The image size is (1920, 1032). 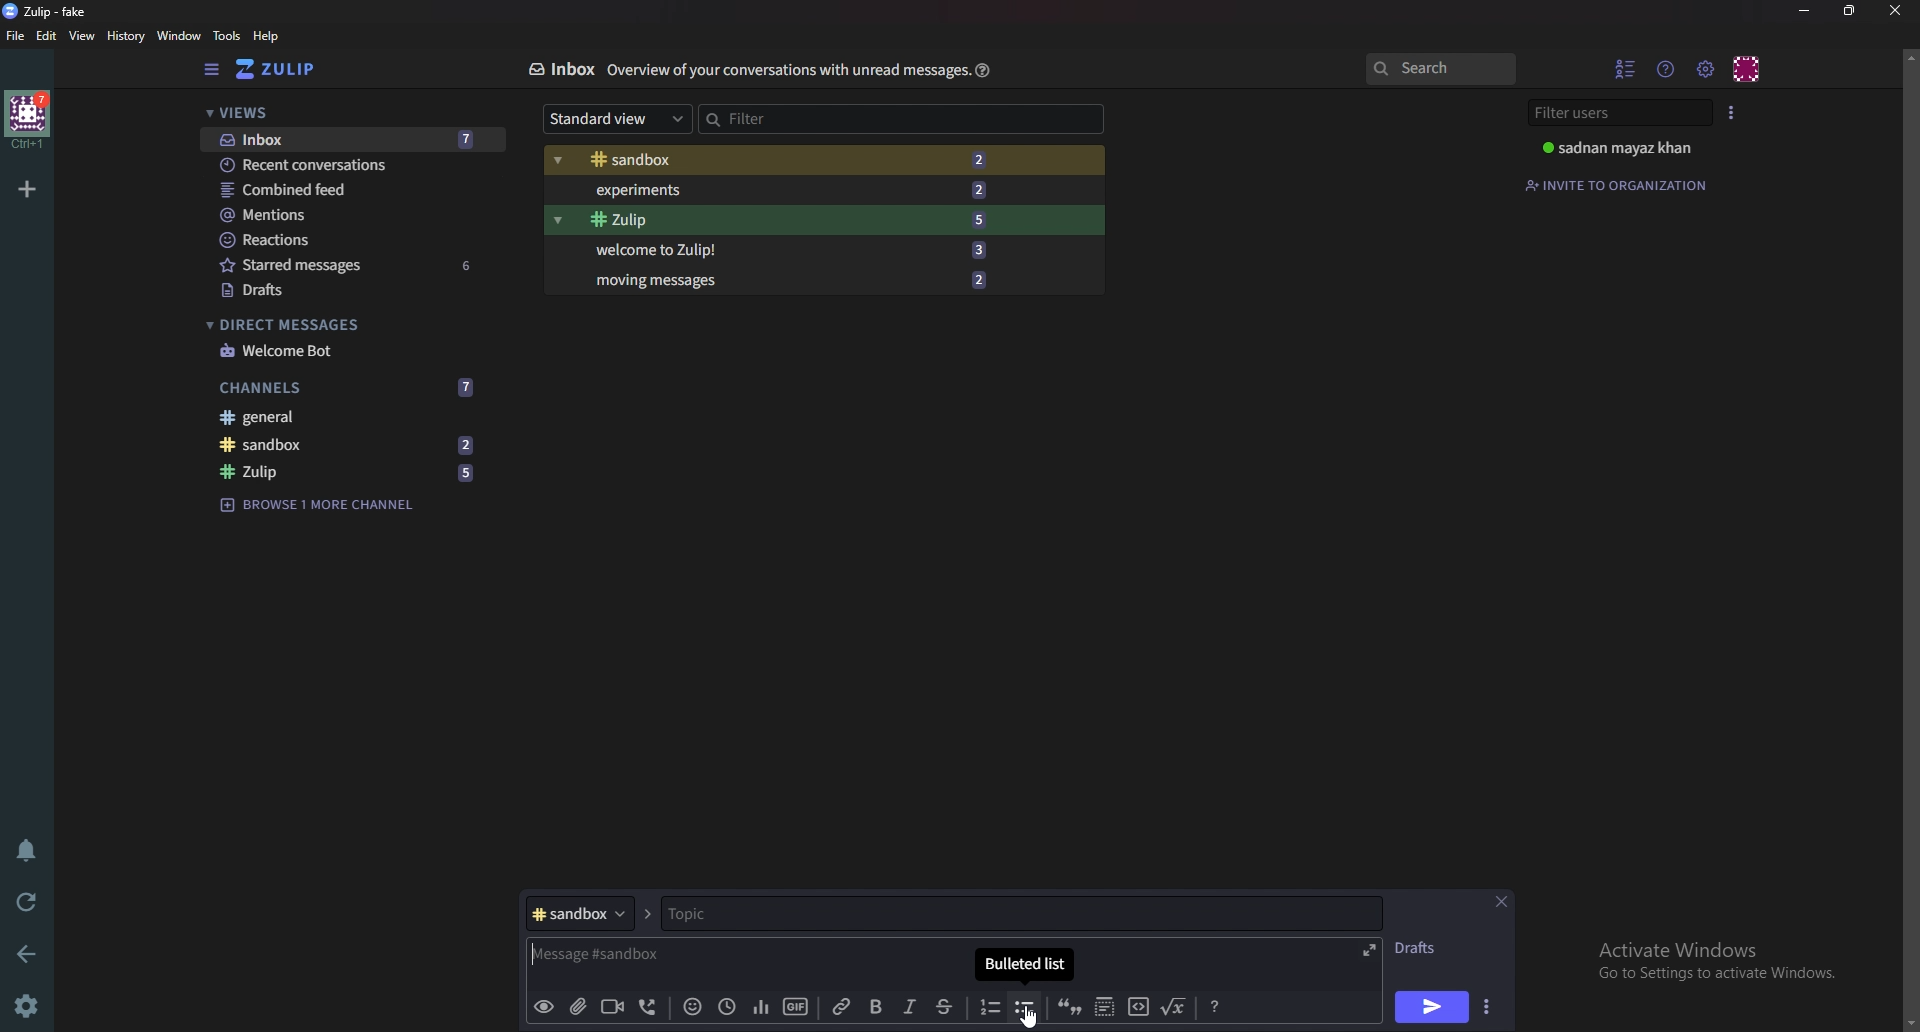 I want to click on Cursor, so click(x=1034, y=1015).